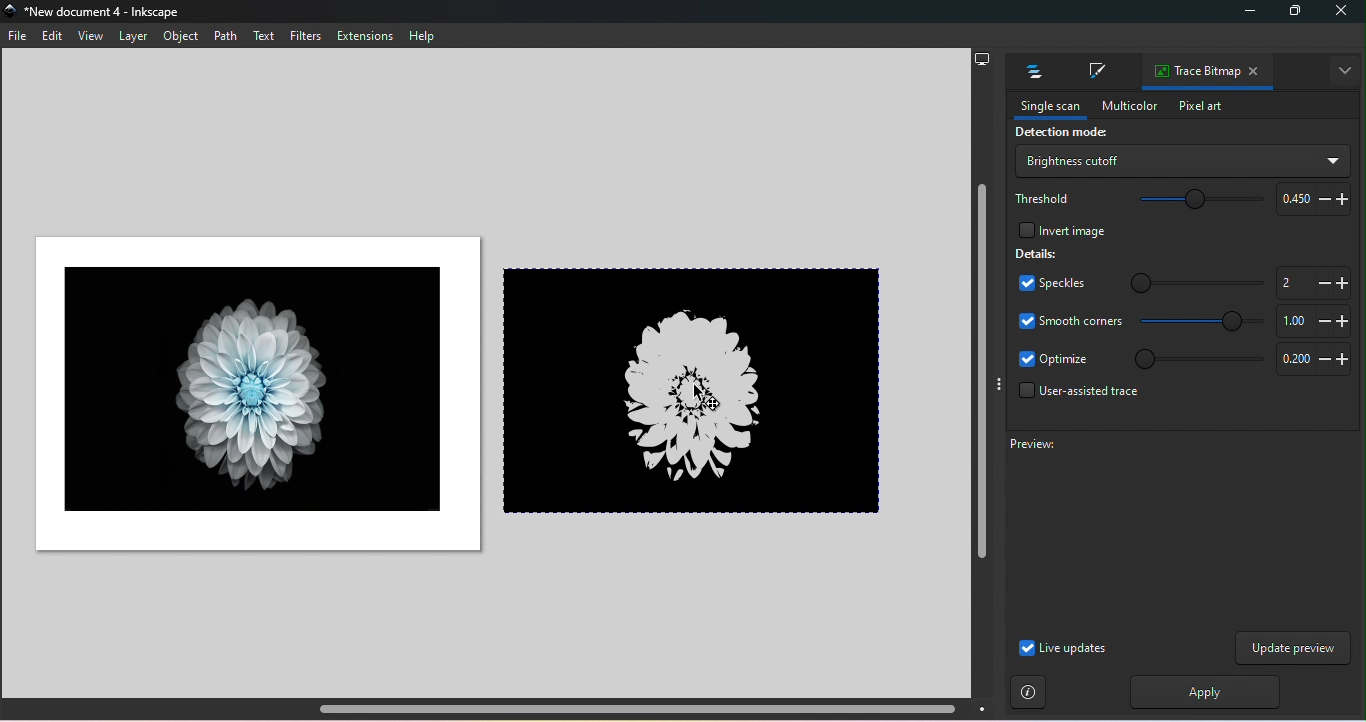 The width and height of the screenshot is (1366, 722). What do you see at coordinates (1037, 253) in the screenshot?
I see `Details` at bounding box center [1037, 253].